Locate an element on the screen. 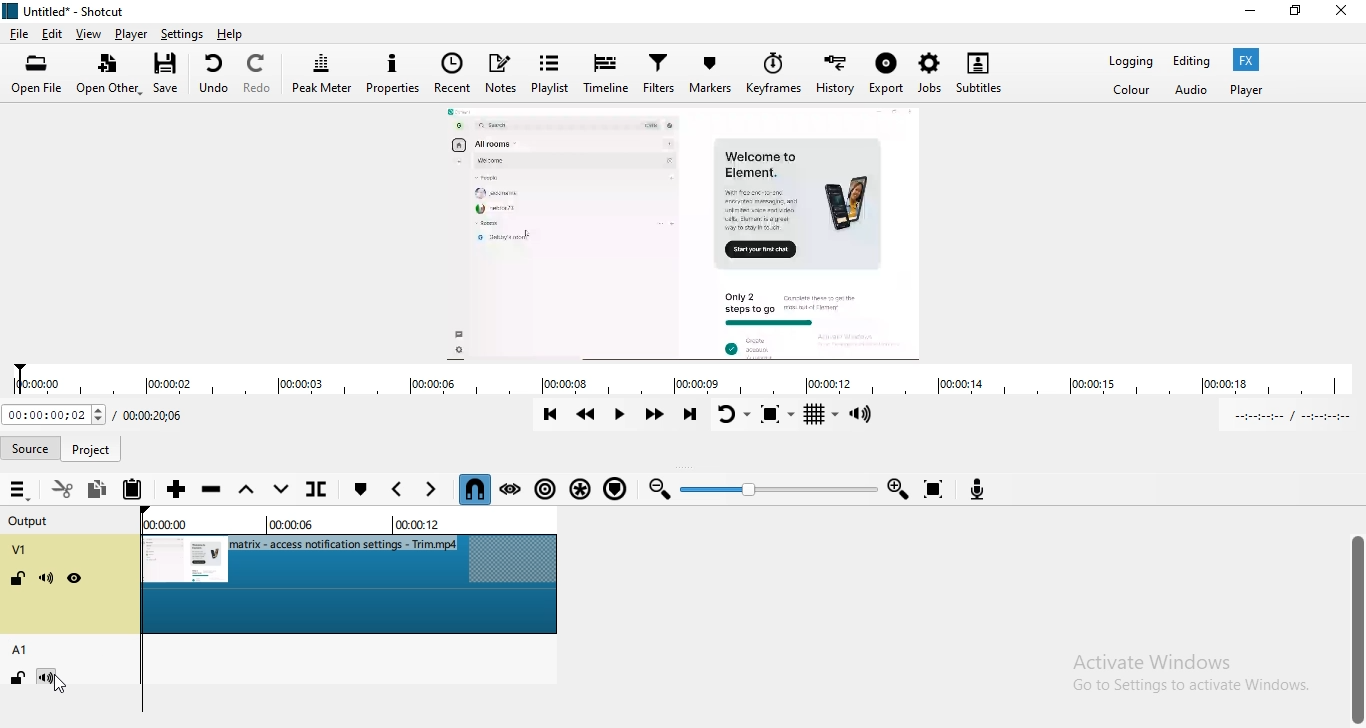  Next marker is located at coordinates (430, 488).